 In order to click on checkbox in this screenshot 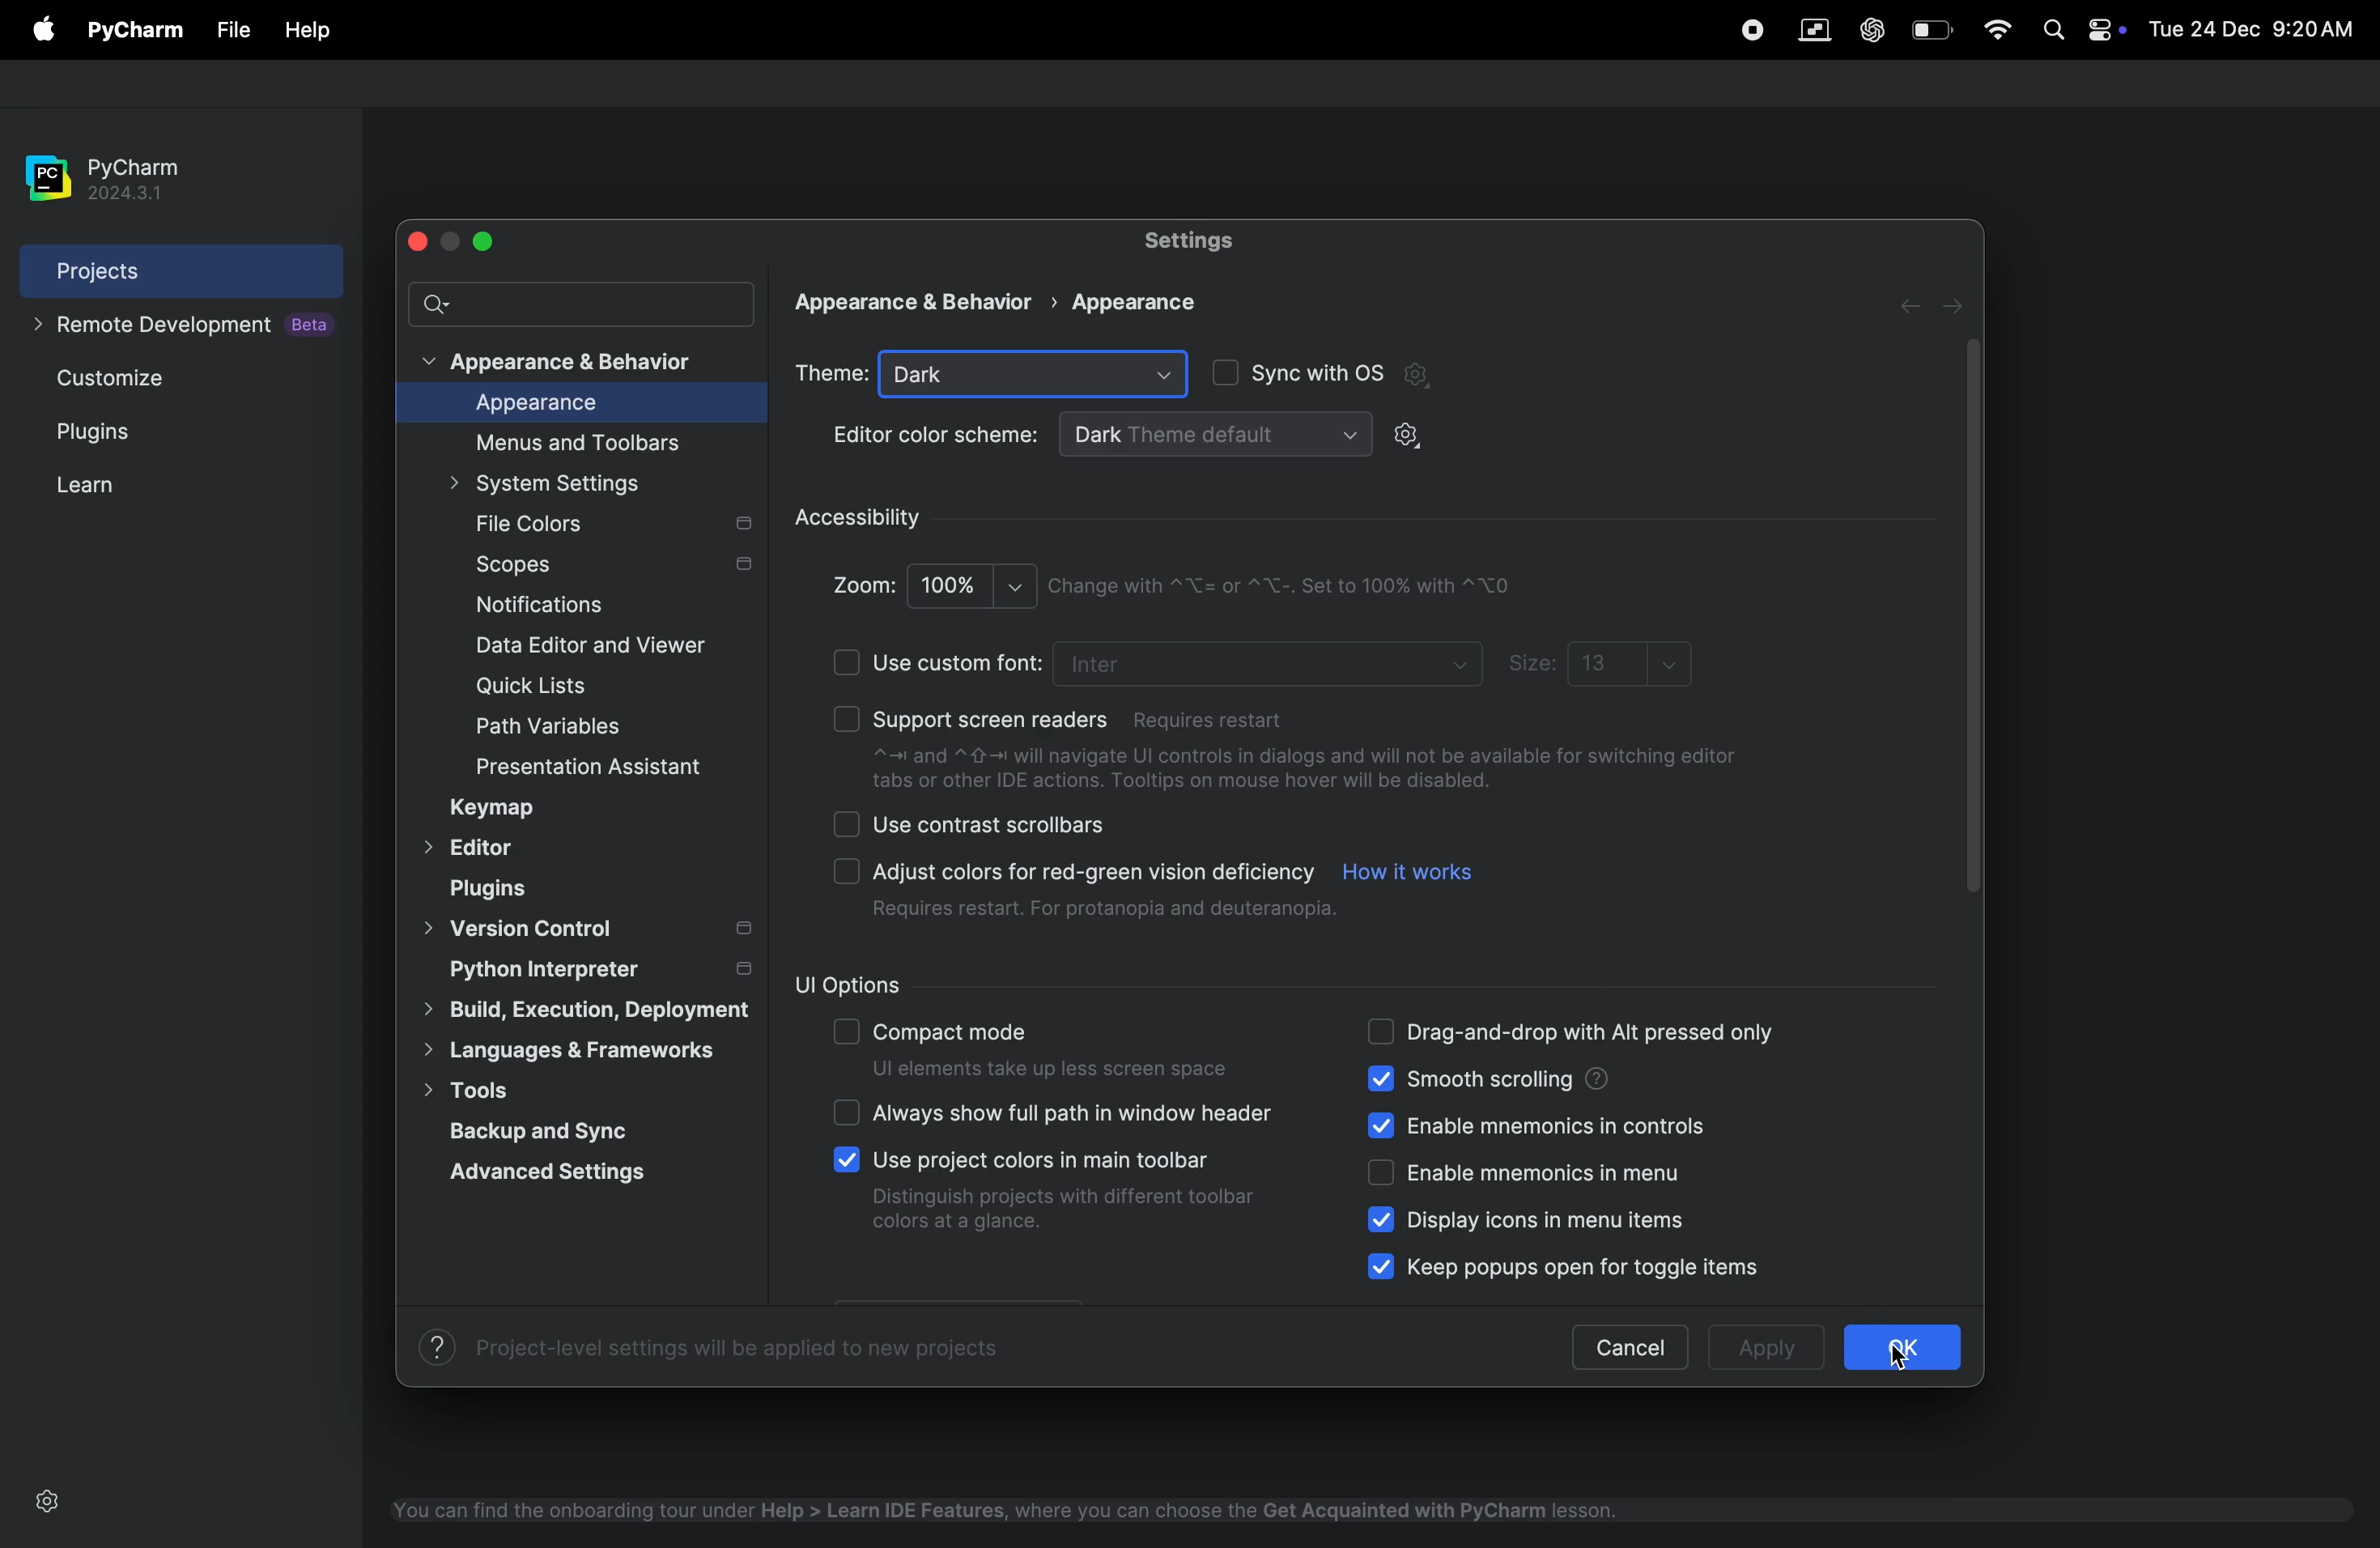, I will do `click(1382, 1033)`.